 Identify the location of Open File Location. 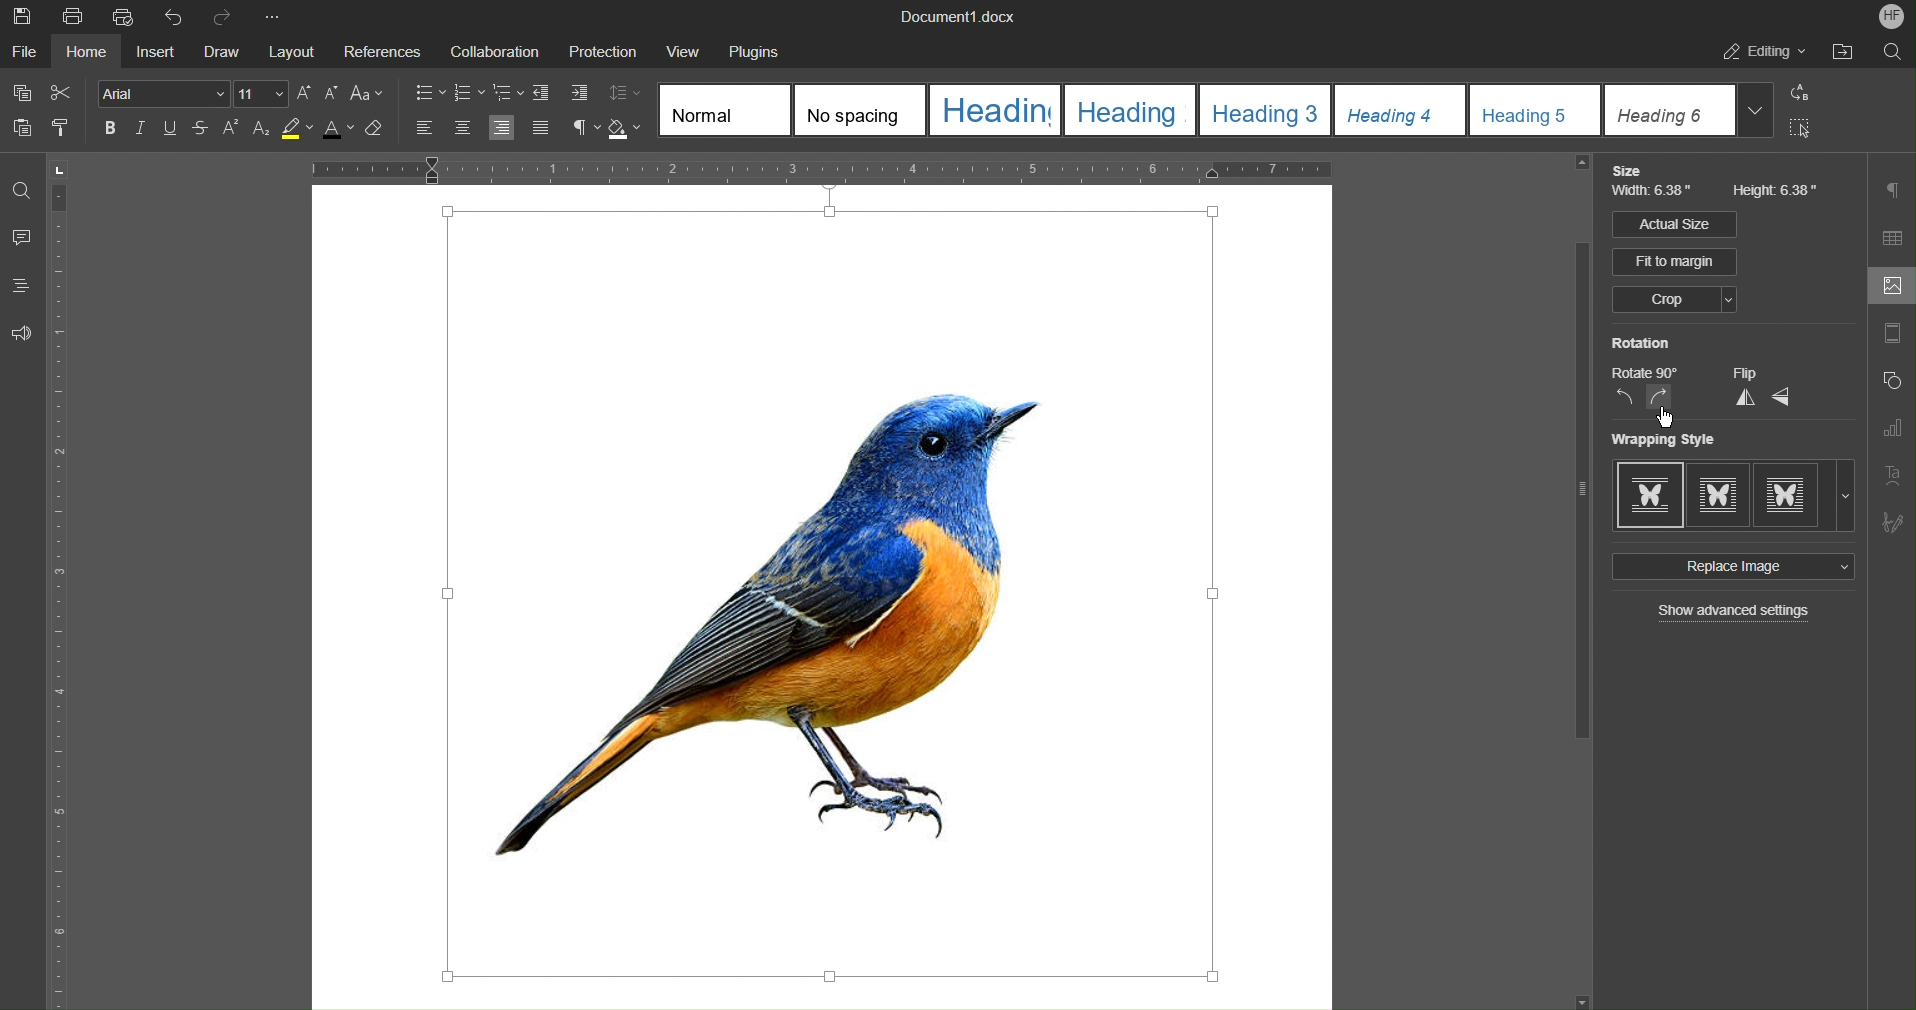
(1842, 53).